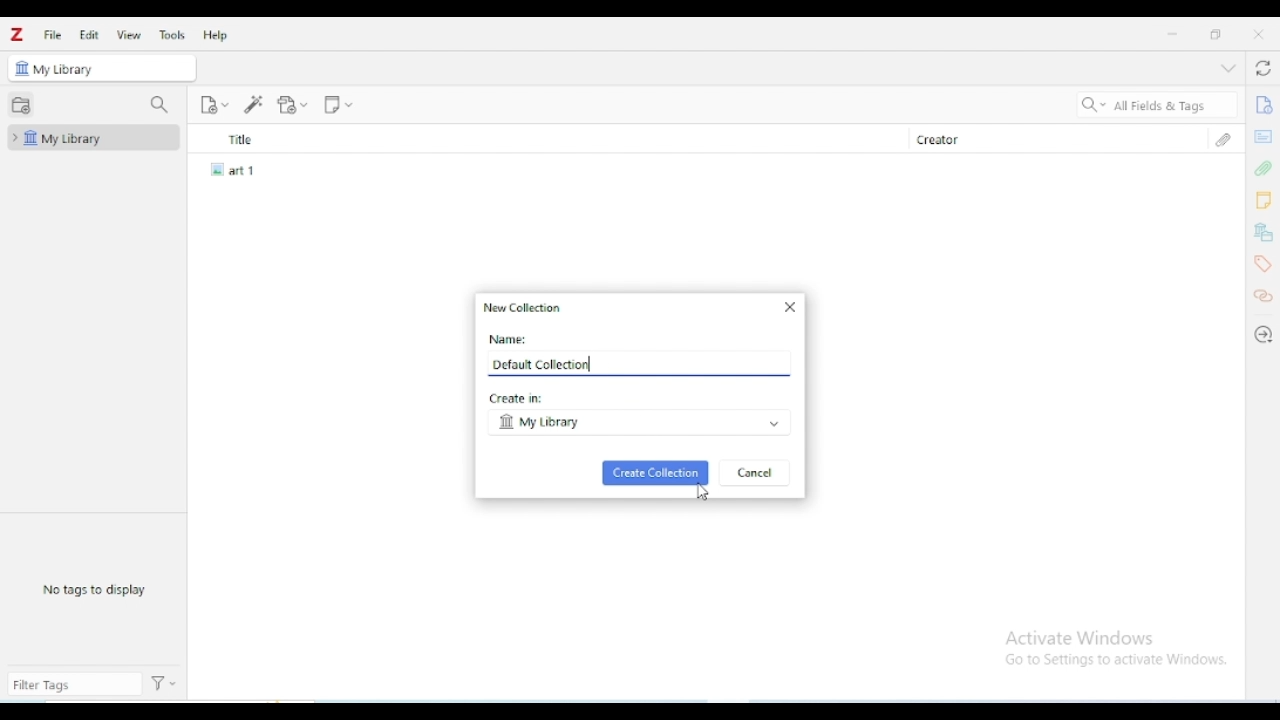 This screenshot has width=1280, height=720. What do you see at coordinates (214, 35) in the screenshot?
I see `help` at bounding box center [214, 35].